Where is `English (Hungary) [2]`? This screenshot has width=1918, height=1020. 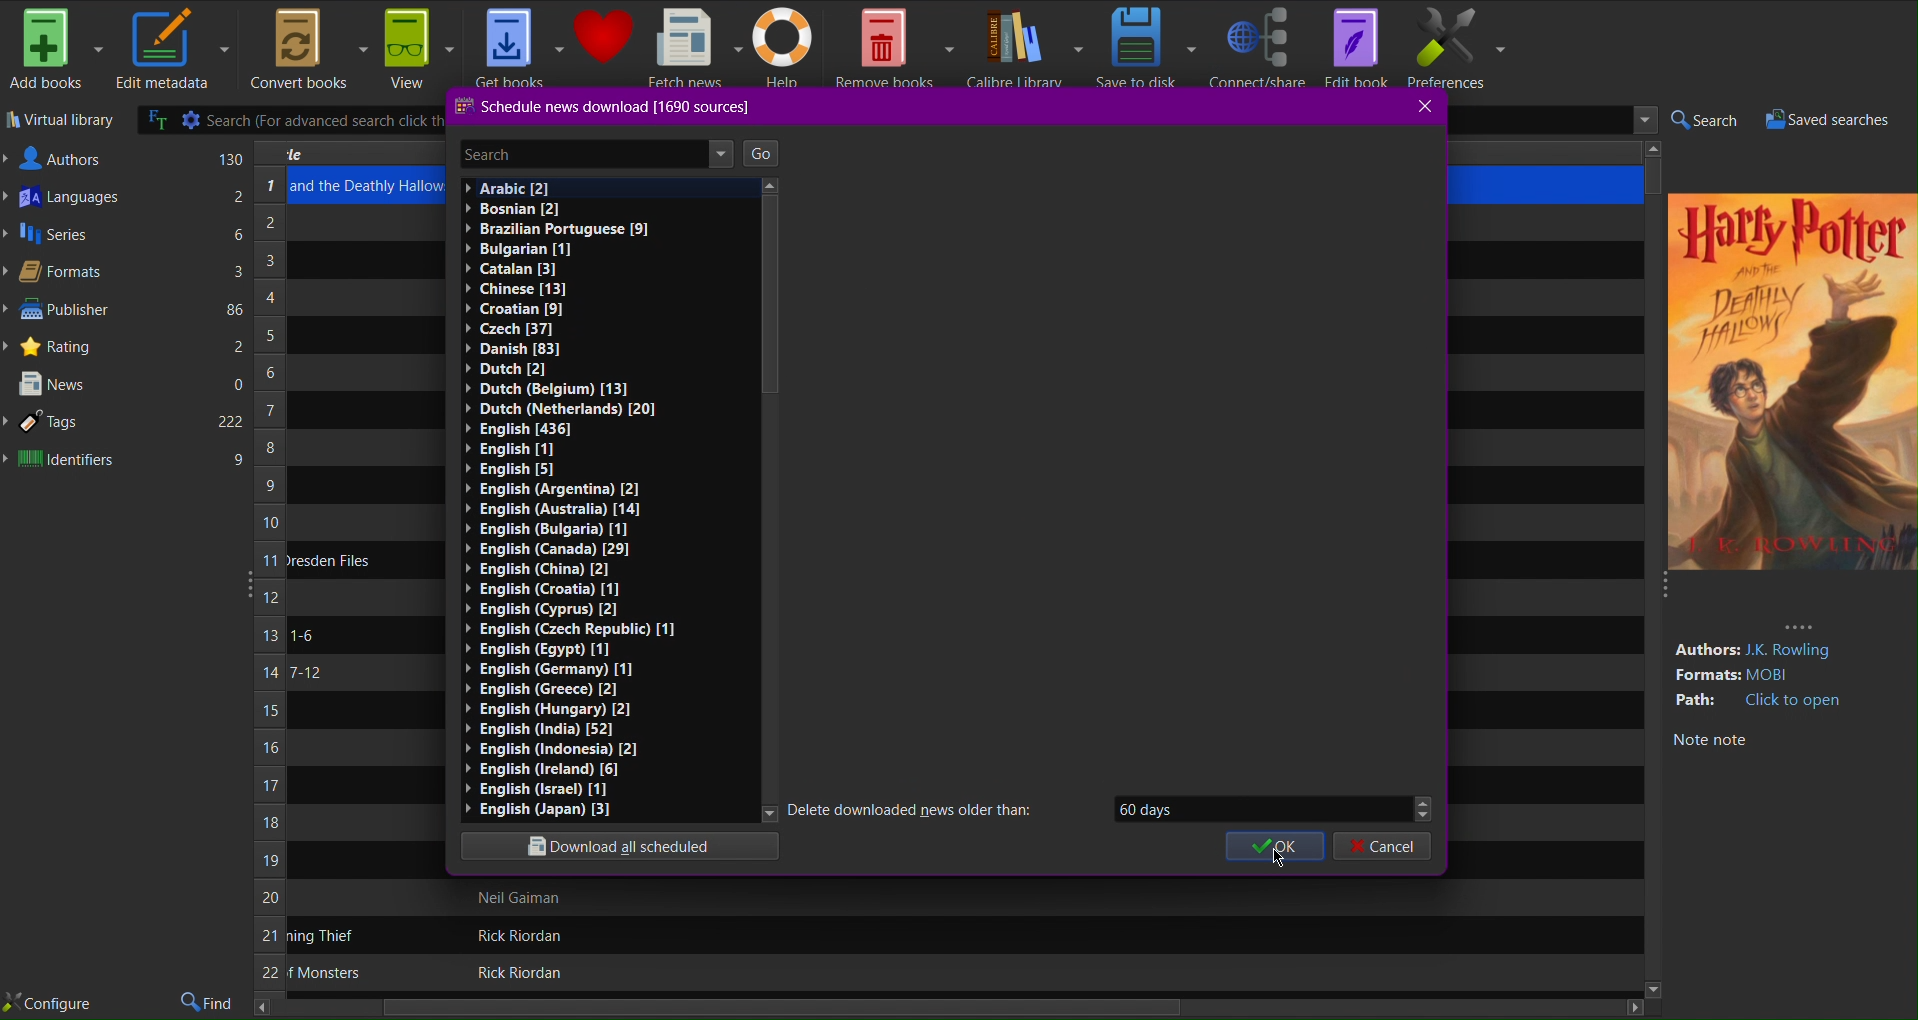
English (Hungary) [2] is located at coordinates (547, 708).